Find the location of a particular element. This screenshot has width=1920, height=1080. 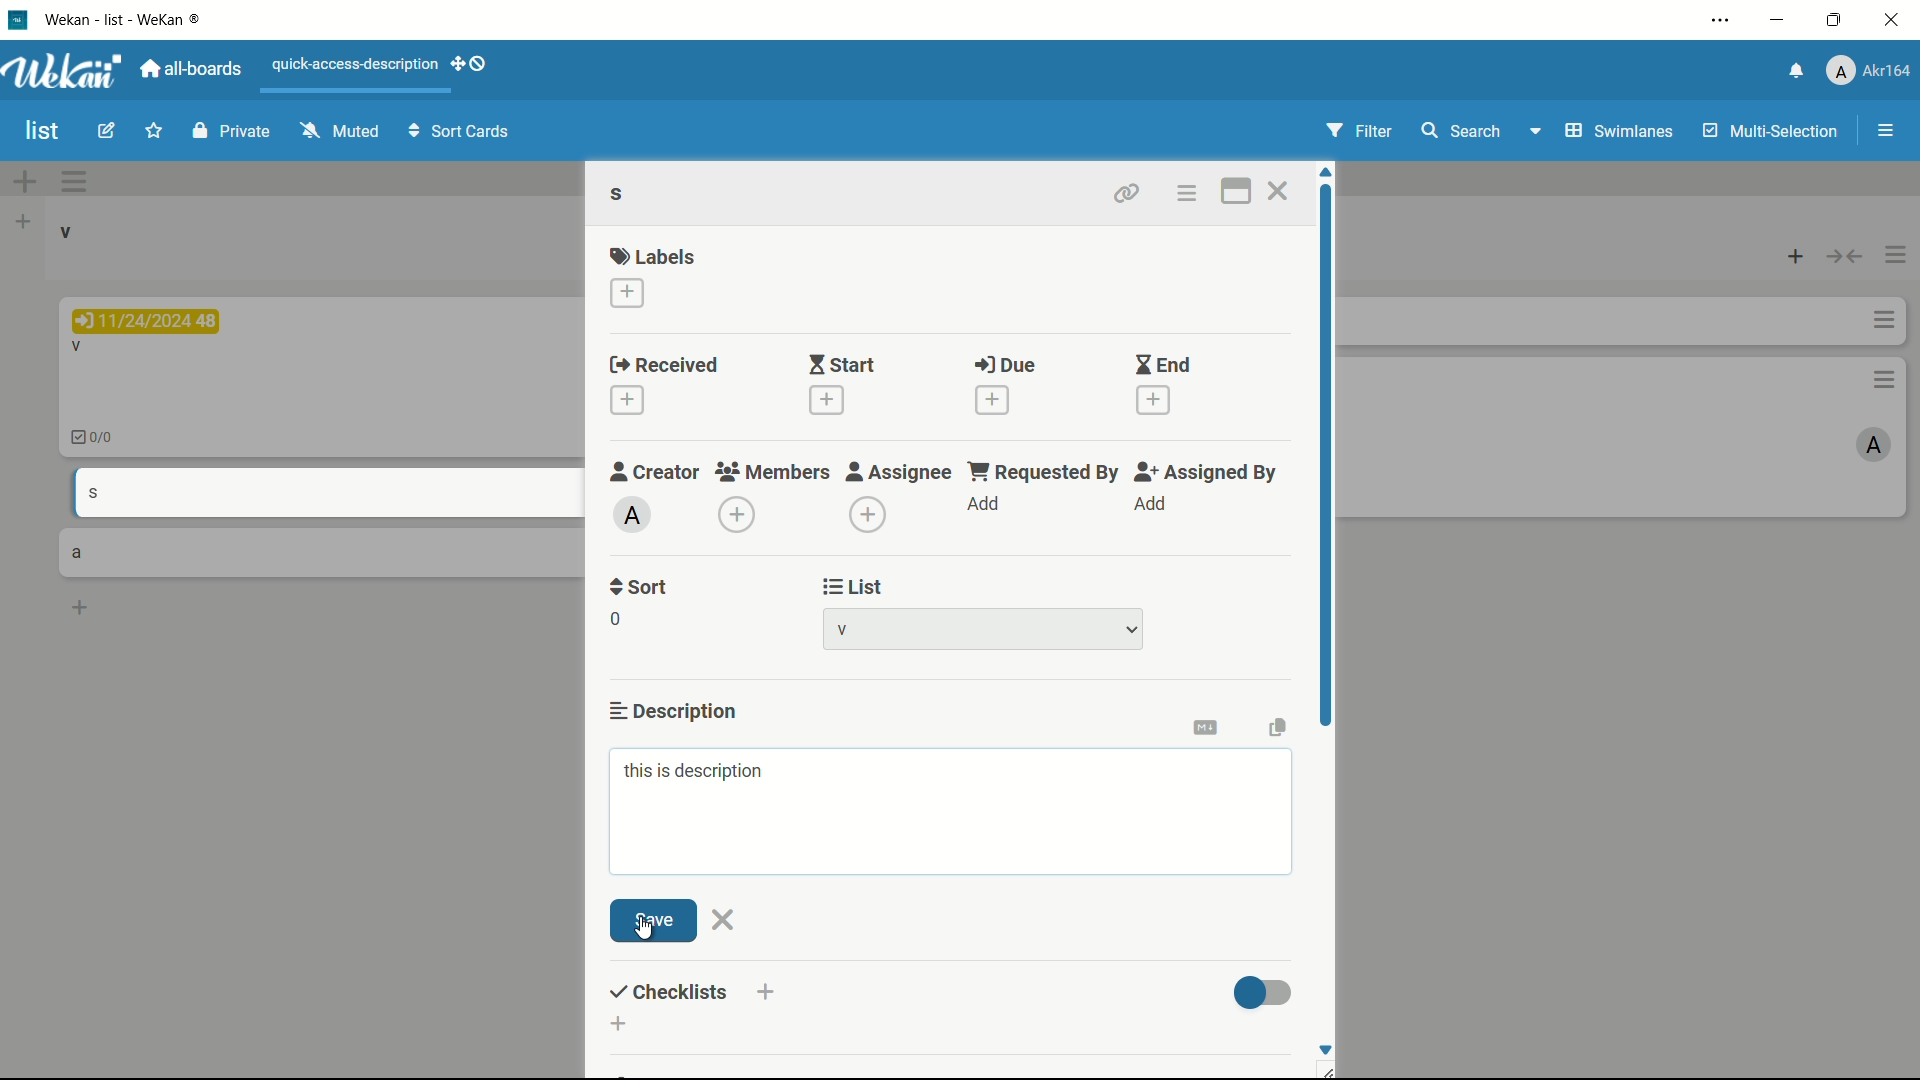

search is located at coordinates (1463, 131).